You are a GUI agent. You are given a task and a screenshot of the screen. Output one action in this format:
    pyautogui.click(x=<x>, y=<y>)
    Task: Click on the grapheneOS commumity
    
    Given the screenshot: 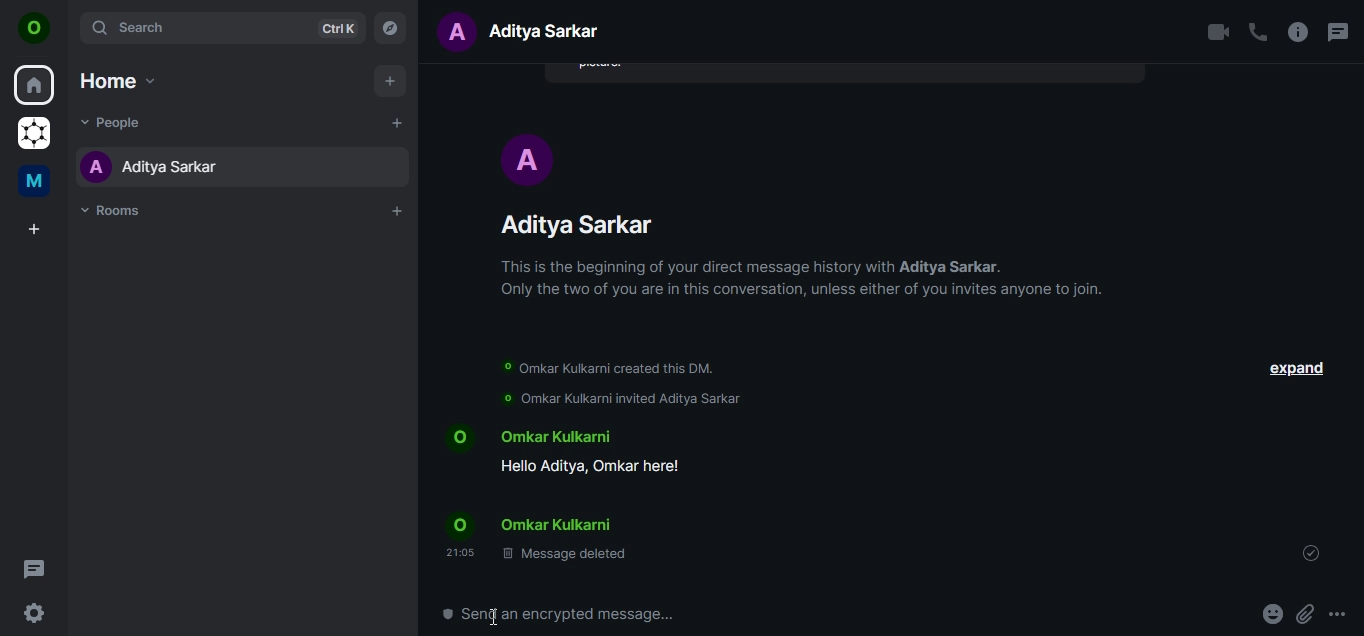 What is the action you would take?
    pyautogui.click(x=36, y=131)
    